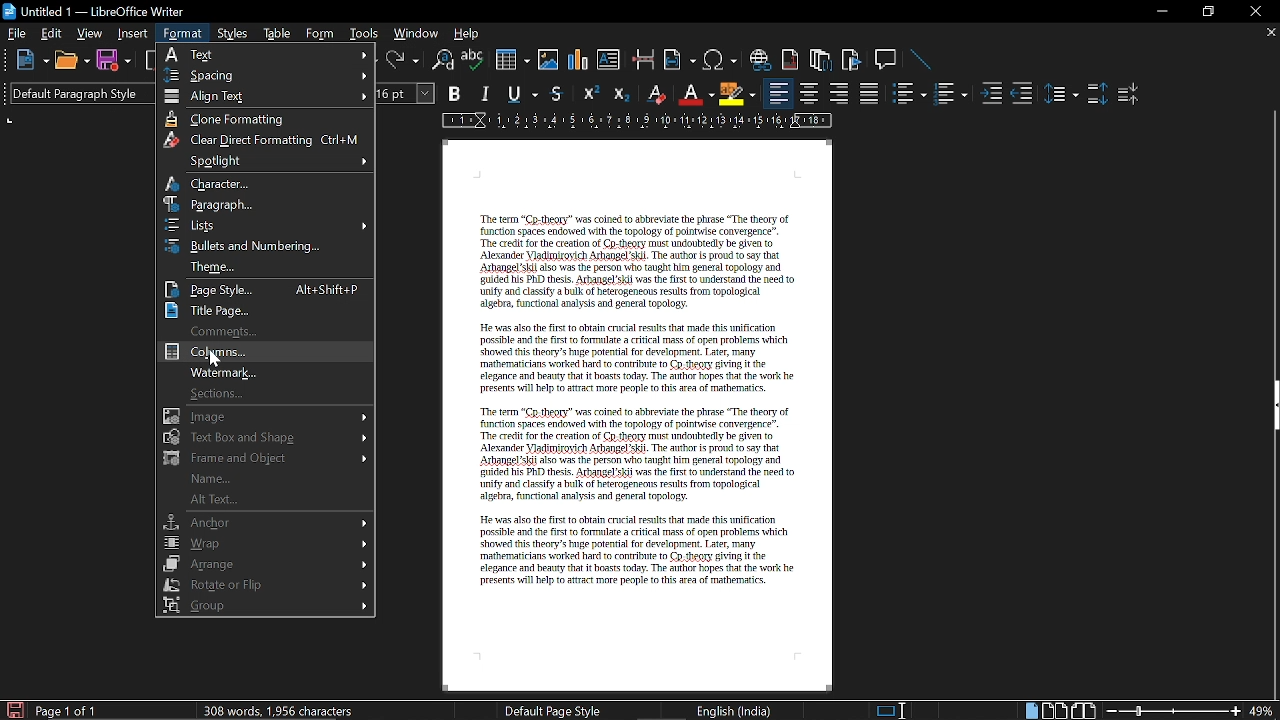 The image size is (1280, 720). Describe the element at coordinates (1029, 709) in the screenshot. I see `single page` at that location.